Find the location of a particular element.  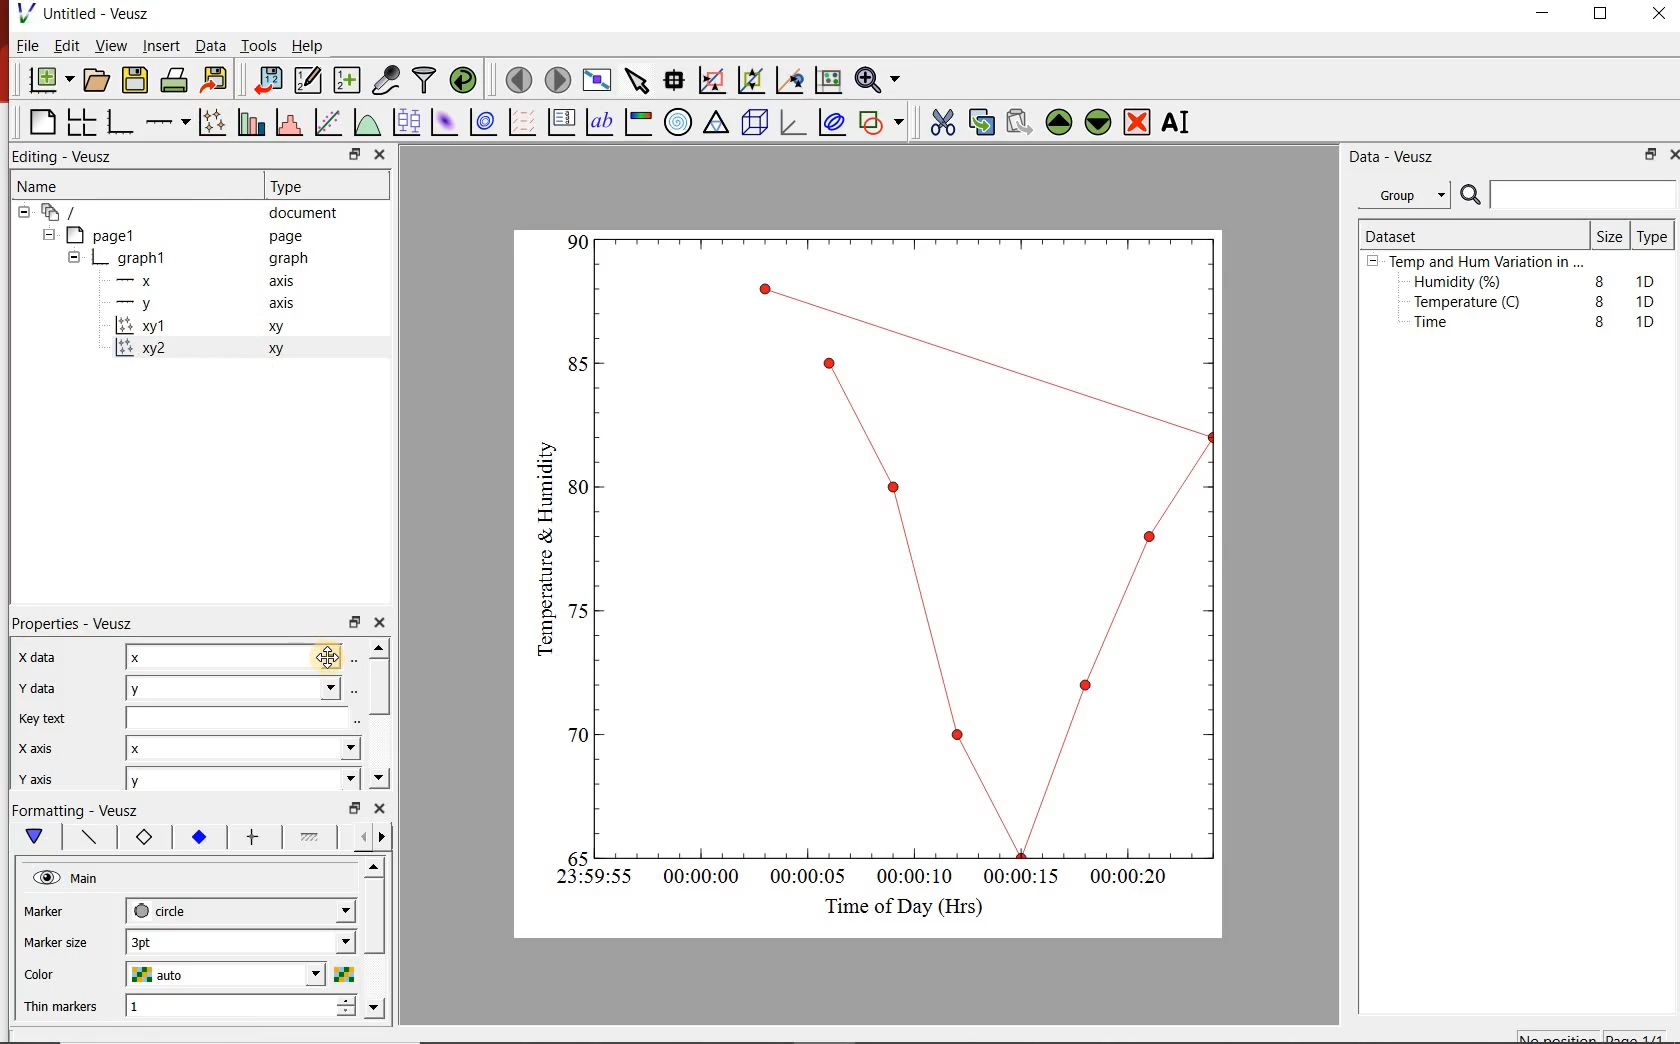

0.8 is located at coordinates (576, 363).